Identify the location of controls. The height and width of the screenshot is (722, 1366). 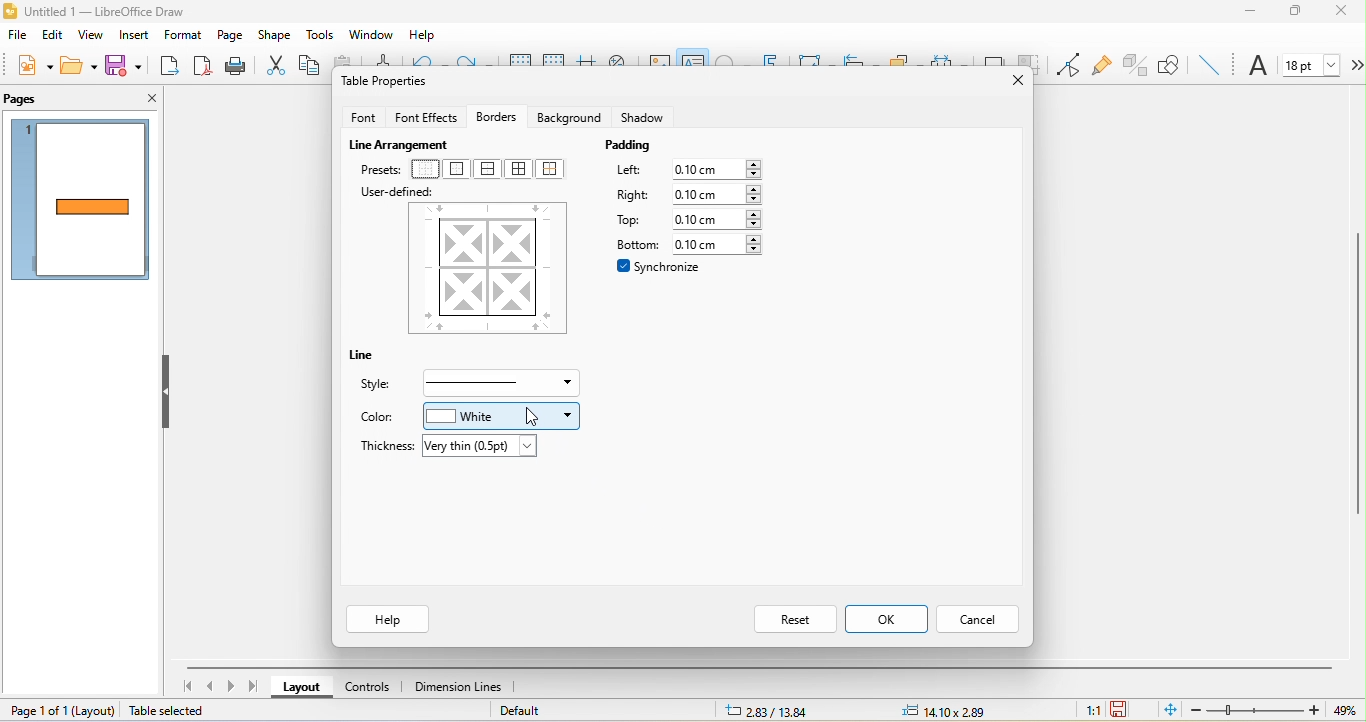
(371, 685).